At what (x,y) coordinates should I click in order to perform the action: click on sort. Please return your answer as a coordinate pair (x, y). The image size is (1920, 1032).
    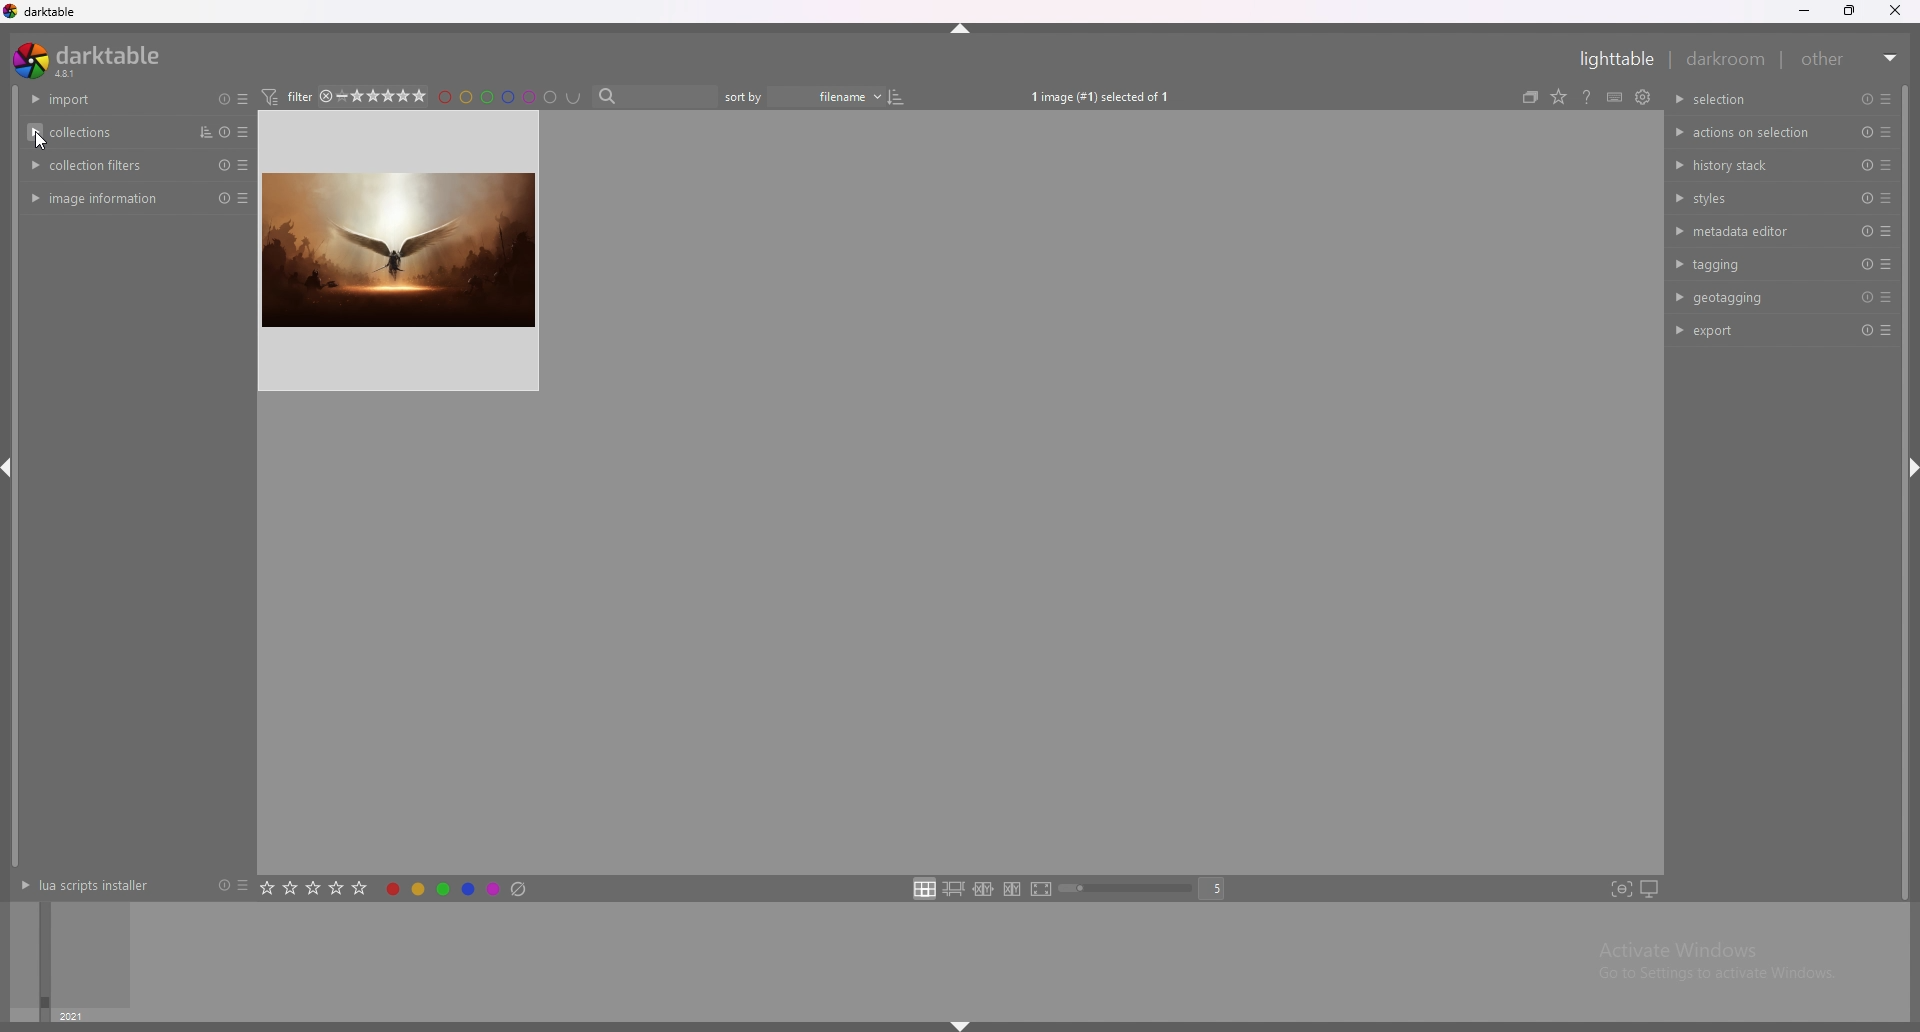
    Looking at the image, I should click on (201, 132).